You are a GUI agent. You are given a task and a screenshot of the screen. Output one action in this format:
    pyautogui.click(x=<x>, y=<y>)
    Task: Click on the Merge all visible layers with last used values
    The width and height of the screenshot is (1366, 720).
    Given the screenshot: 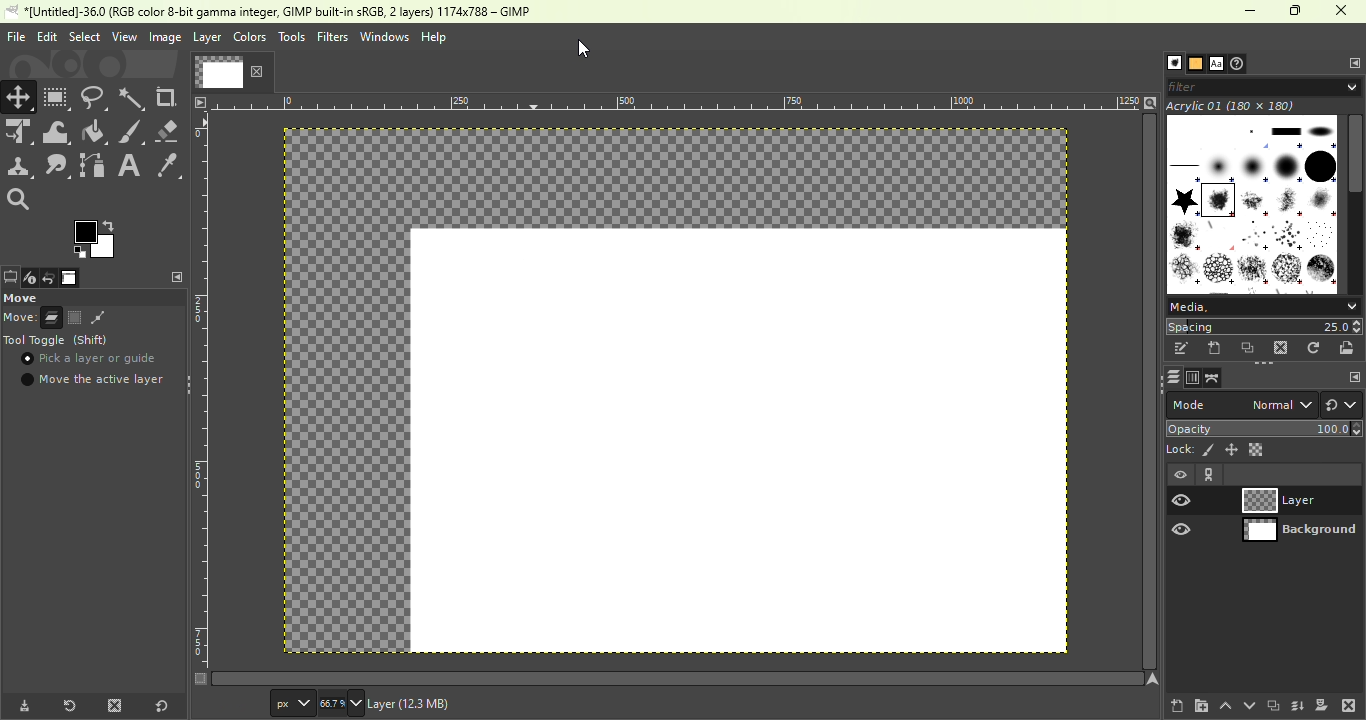 What is the action you would take?
    pyautogui.click(x=1299, y=706)
    